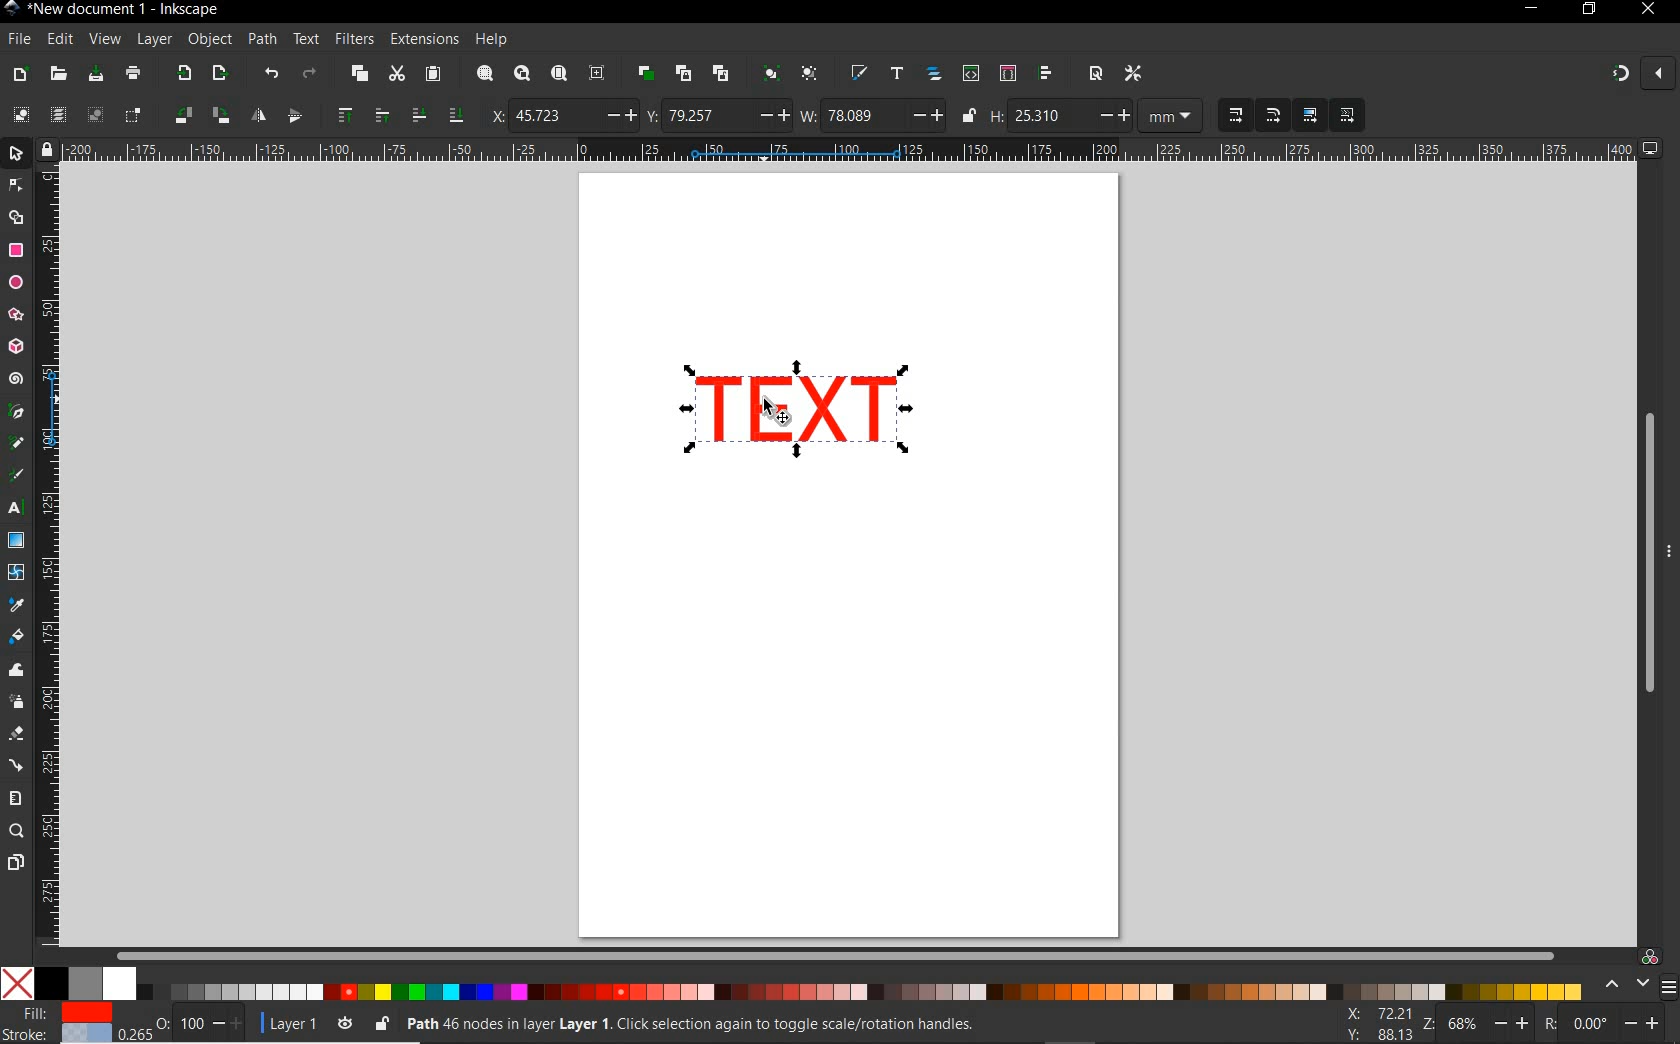  What do you see at coordinates (20, 114) in the screenshot?
I see `SELECT ALL` at bounding box center [20, 114].